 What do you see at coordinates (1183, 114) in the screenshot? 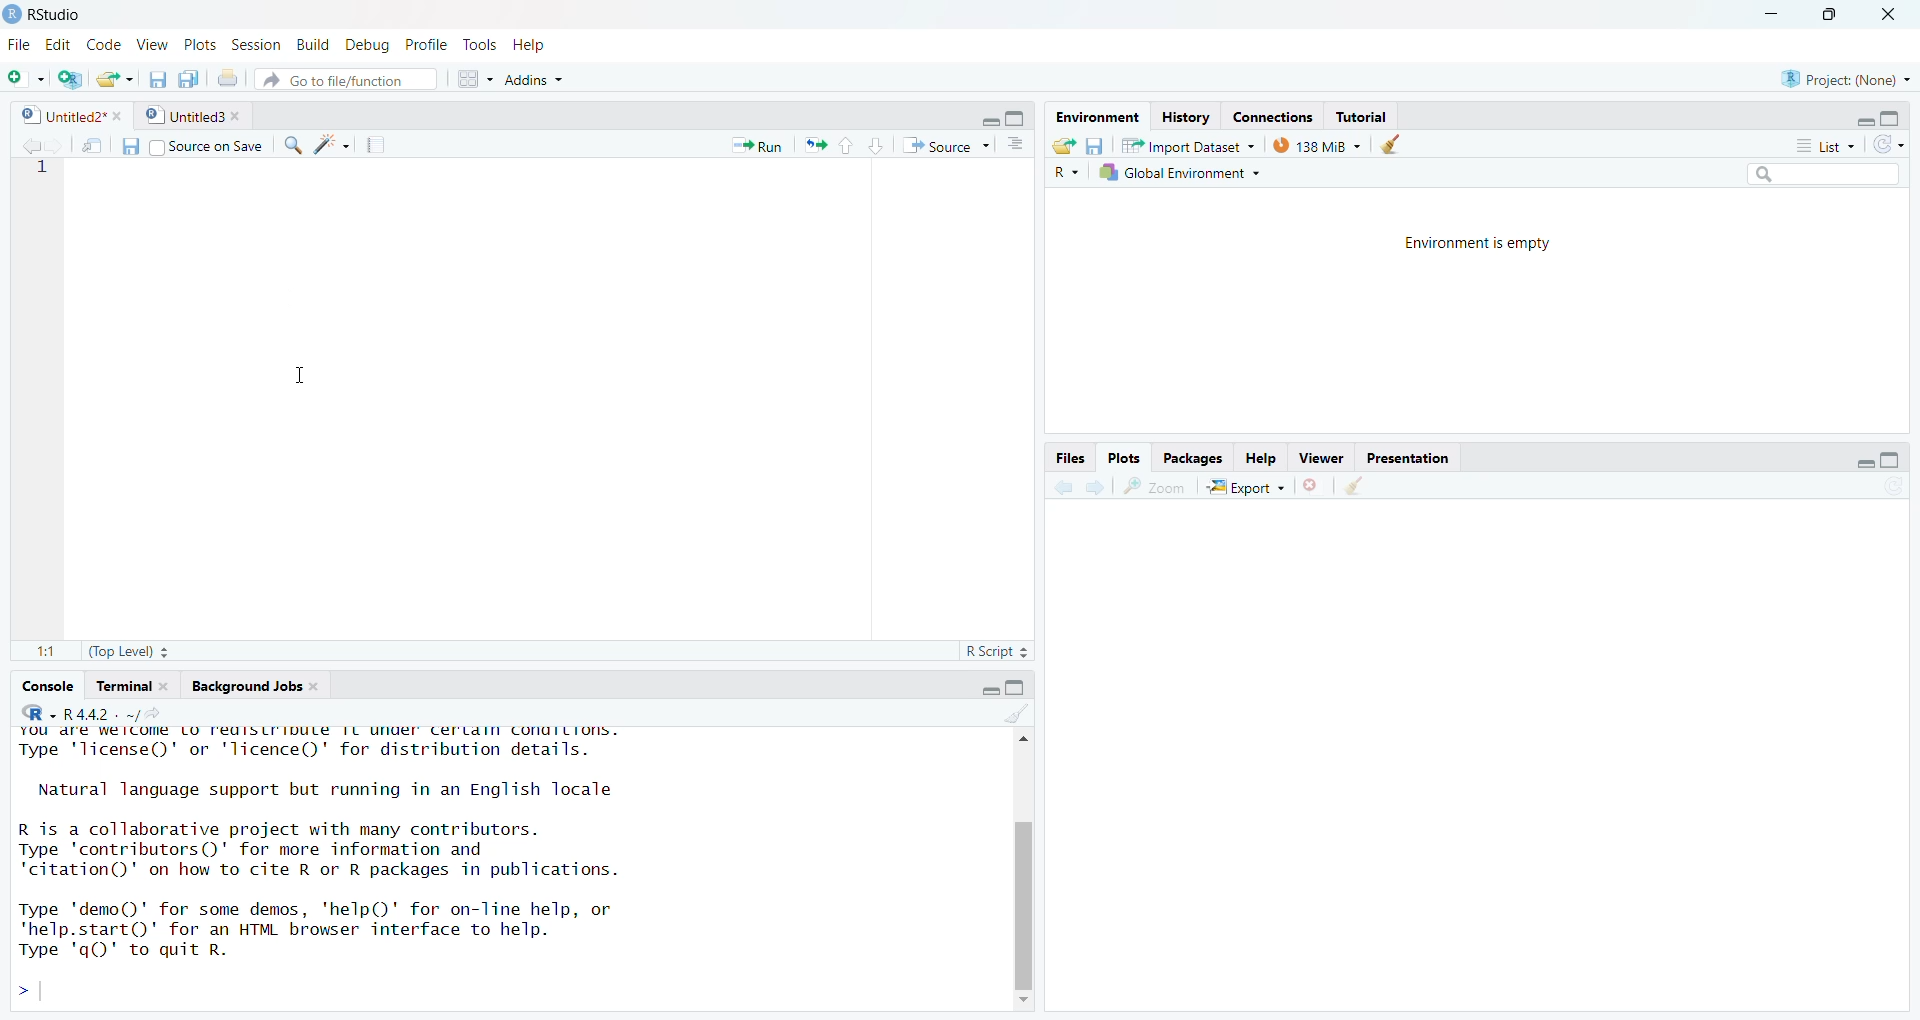
I see `History` at bounding box center [1183, 114].